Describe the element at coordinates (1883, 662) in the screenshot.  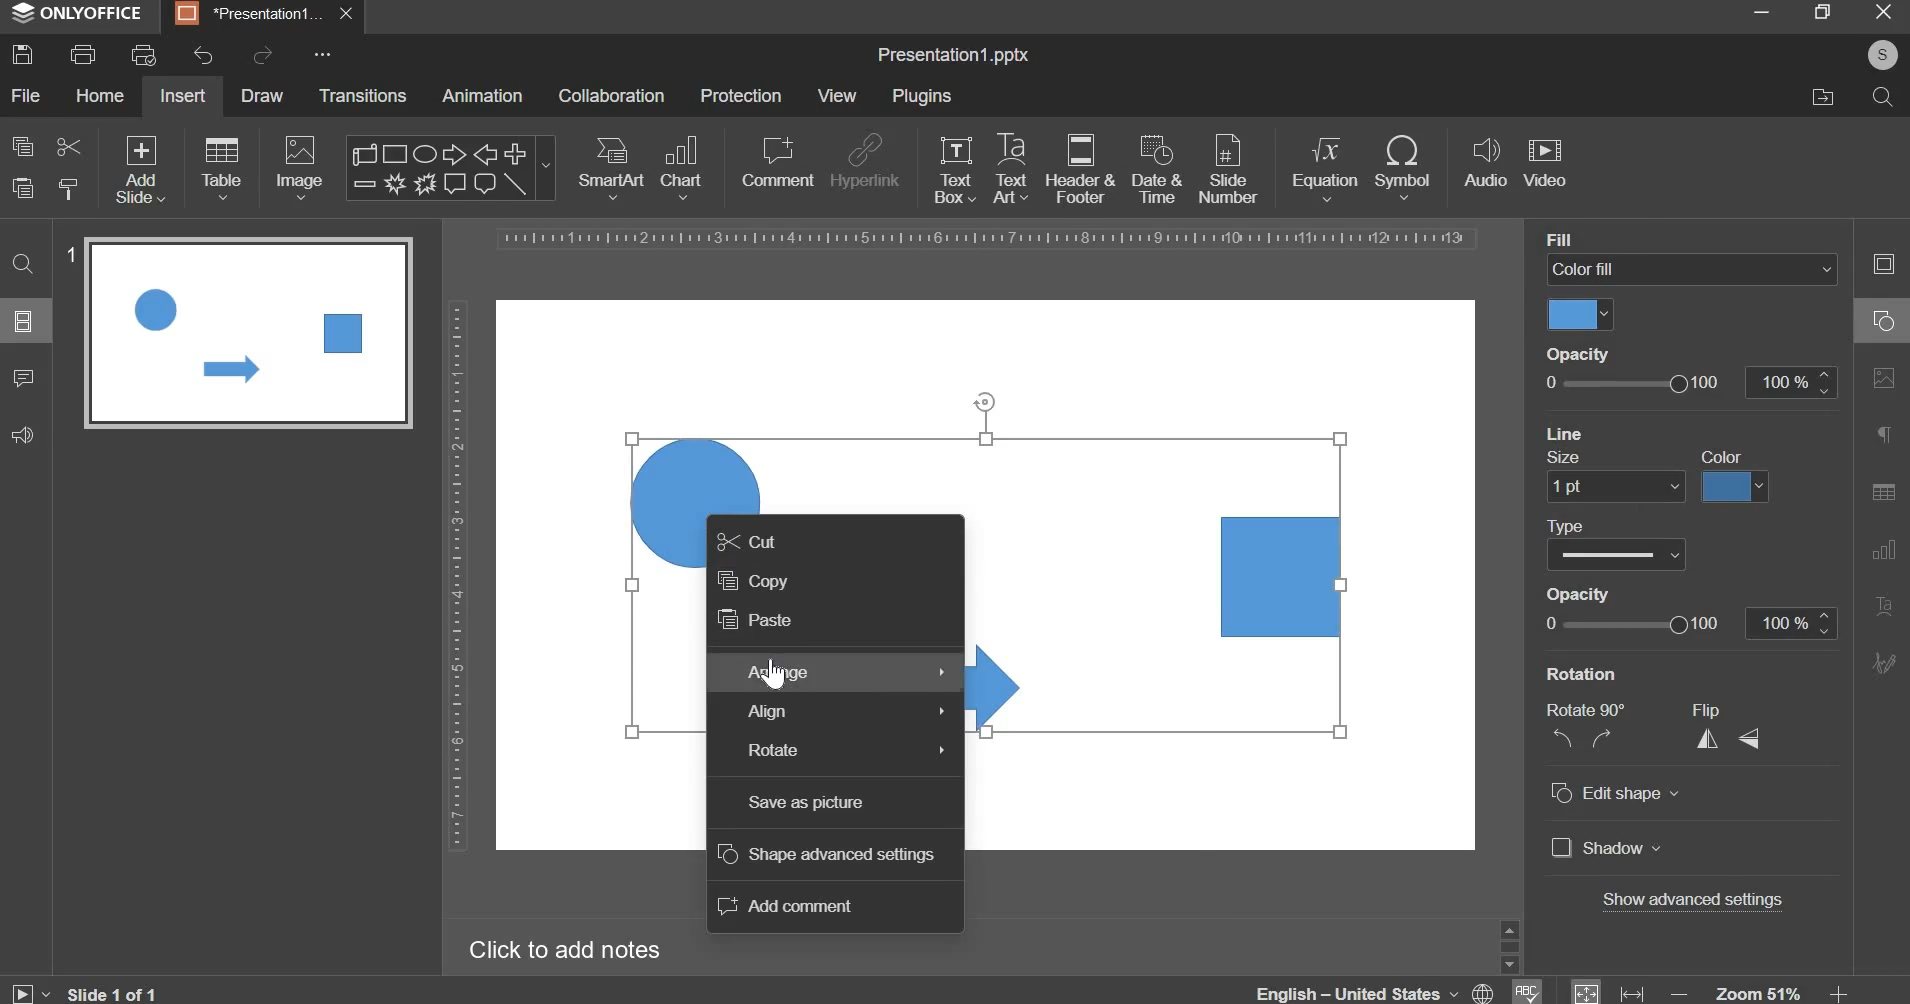
I see `signature ` at that location.